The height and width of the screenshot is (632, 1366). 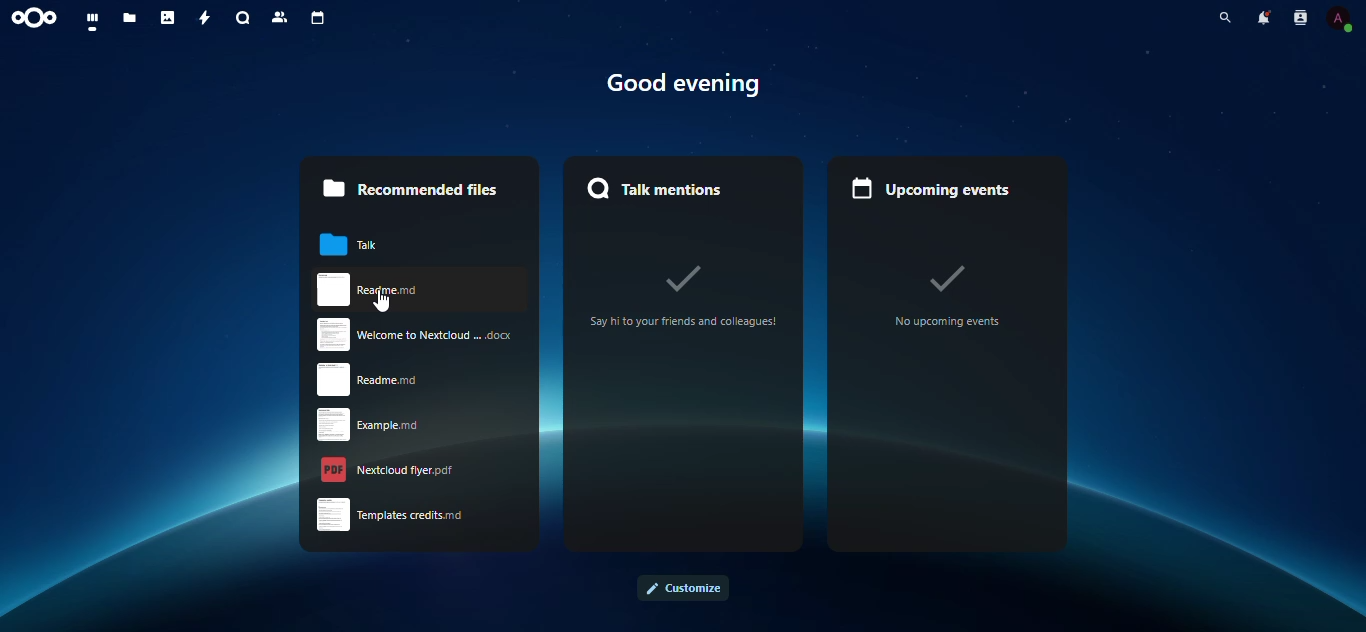 I want to click on Say hi to your friends and colleagues!, so click(x=684, y=321).